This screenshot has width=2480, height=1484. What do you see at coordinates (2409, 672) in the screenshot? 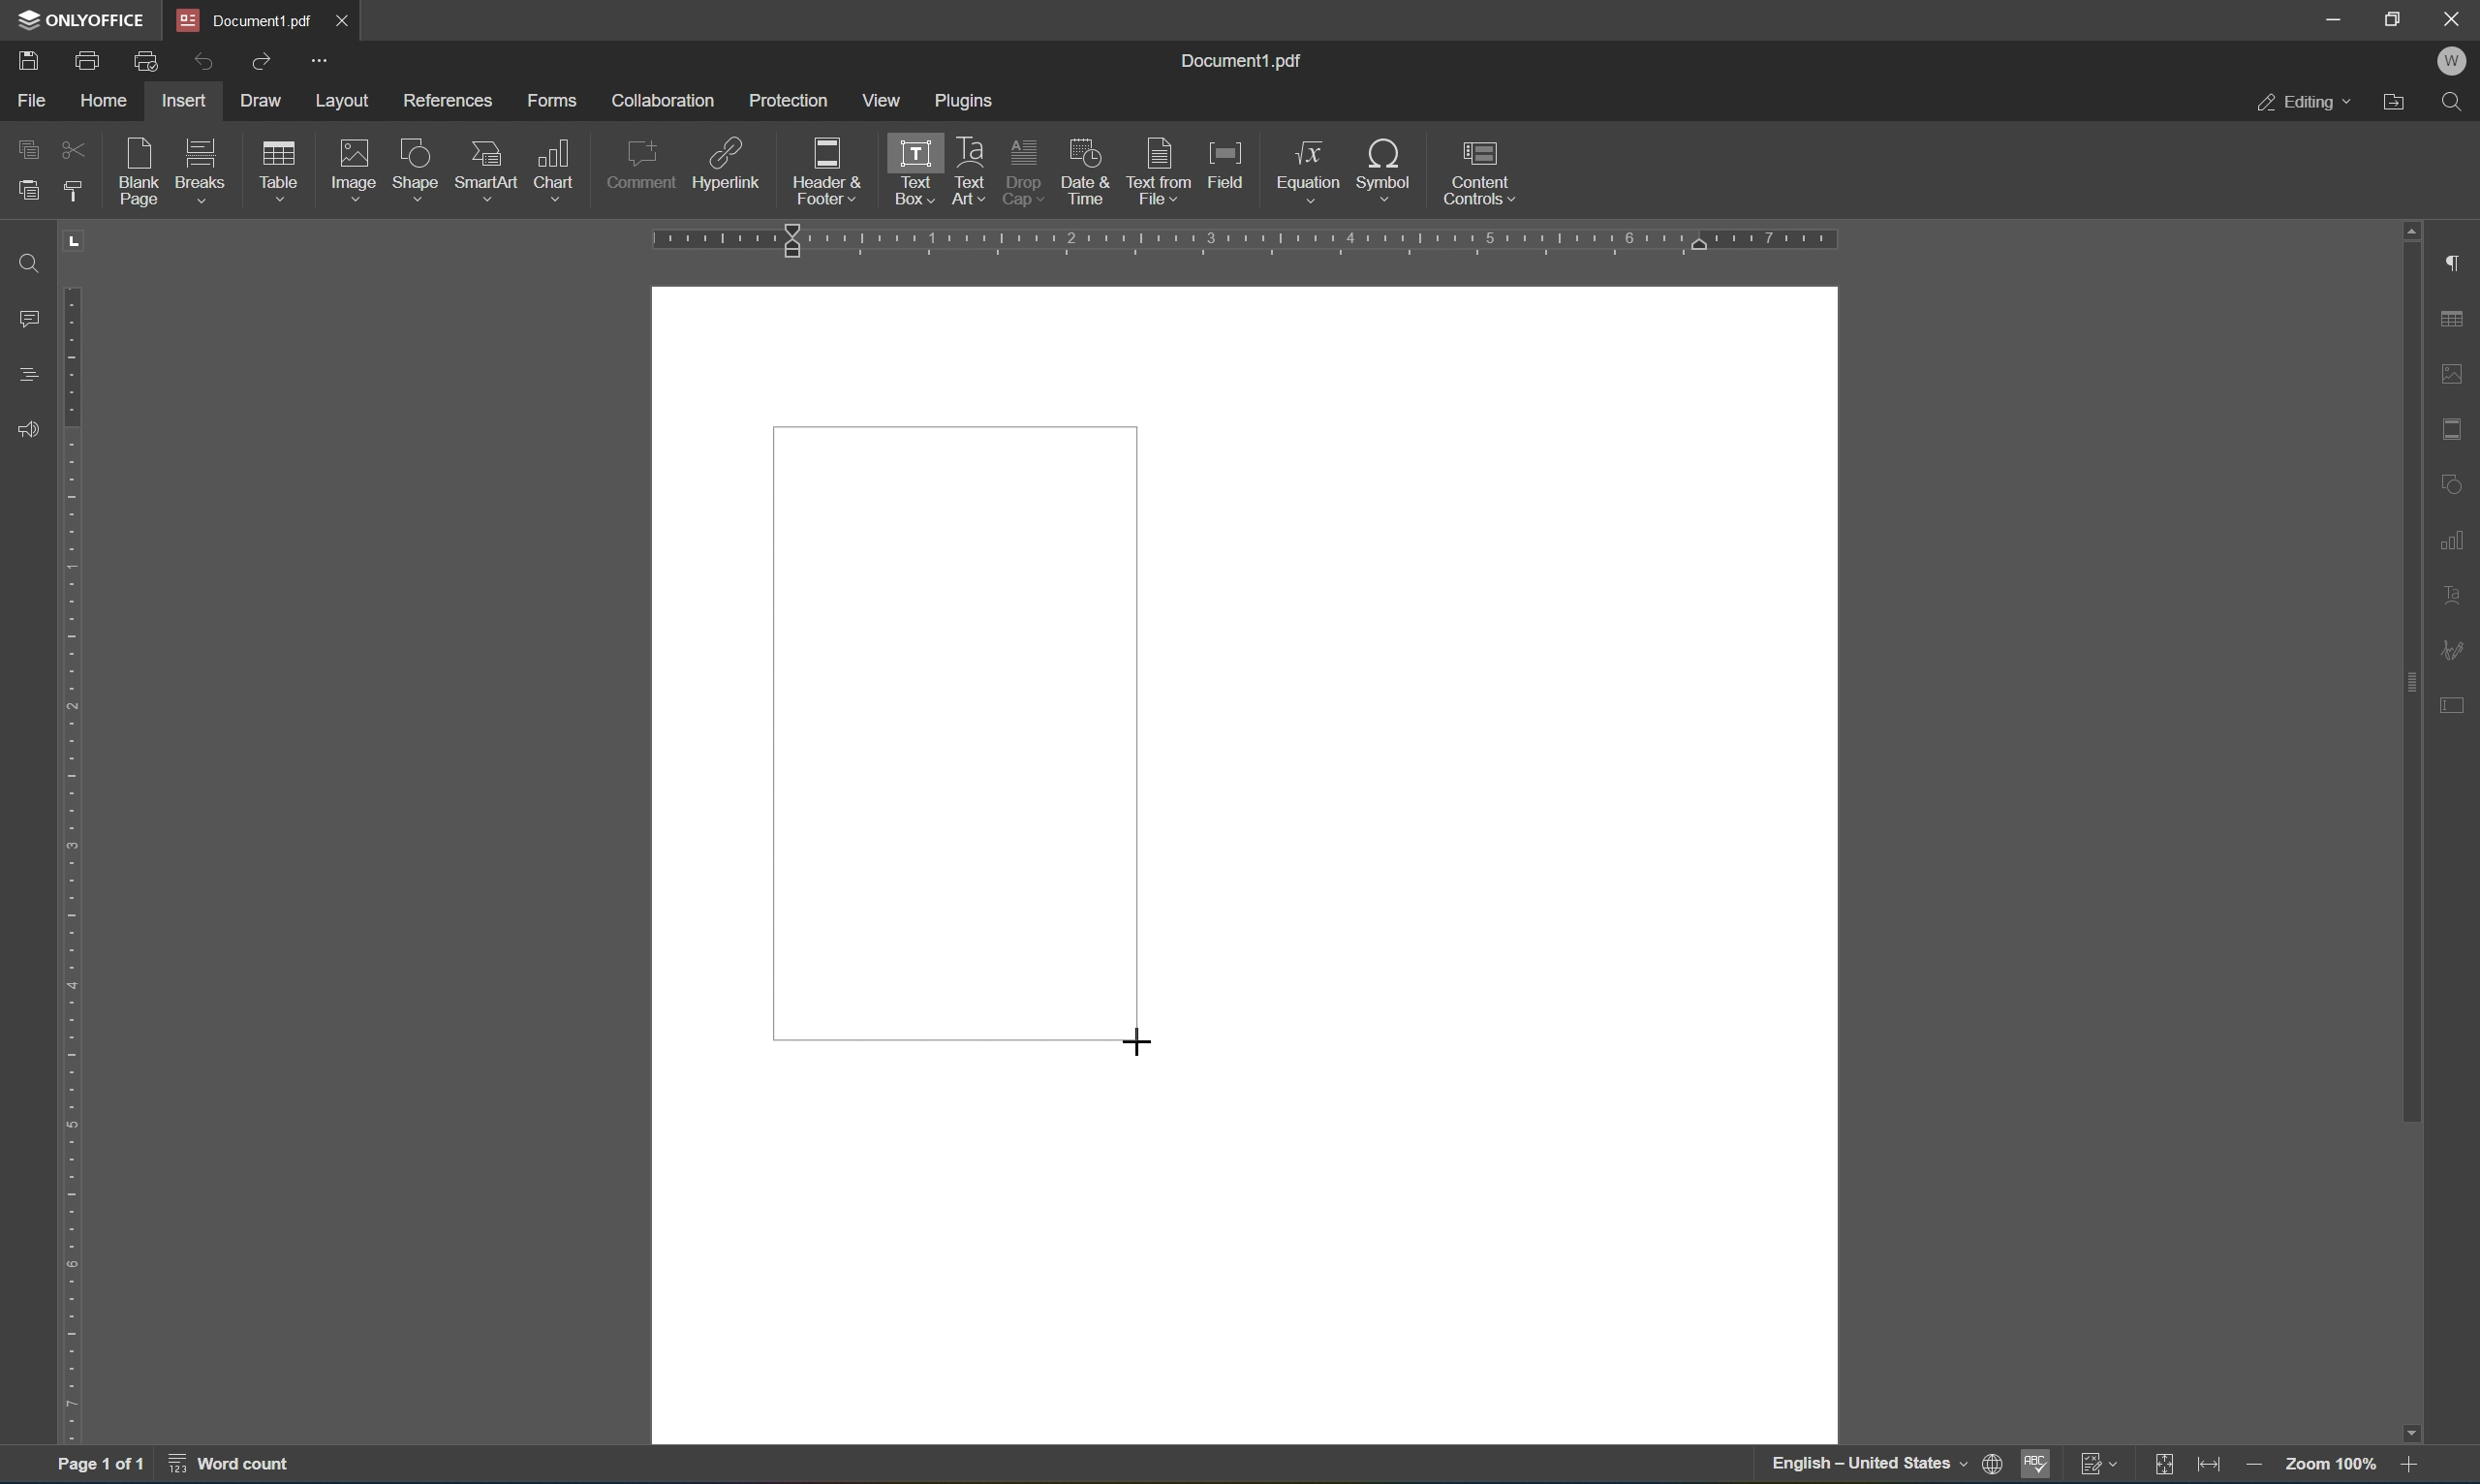
I see `scroll bar settings` at bounding box center [2409, 672].